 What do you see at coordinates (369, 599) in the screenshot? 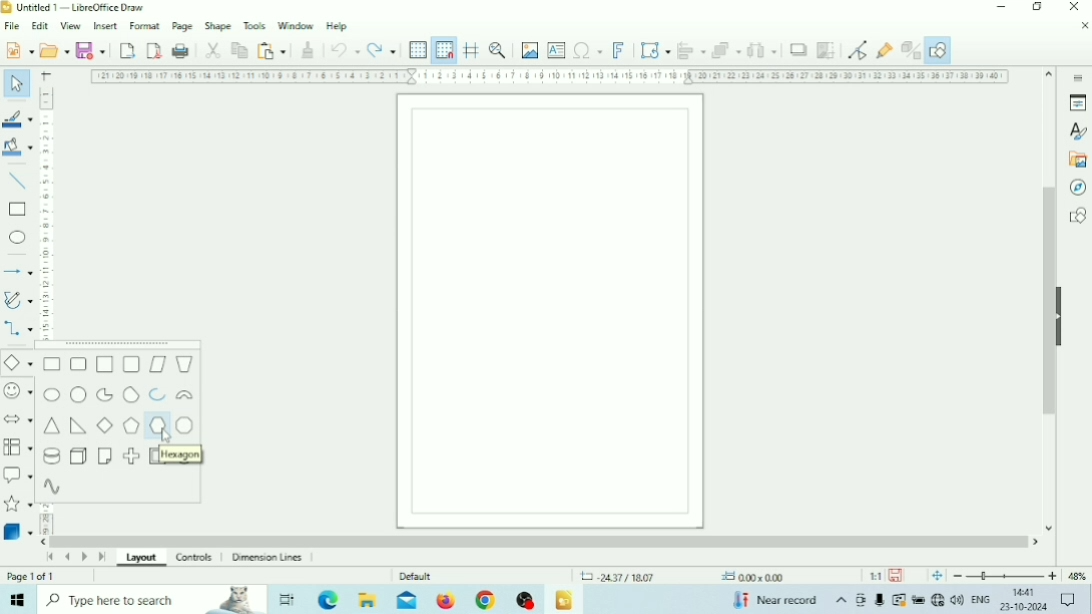
I see `File Explorer` at bounding box center [369, 599].